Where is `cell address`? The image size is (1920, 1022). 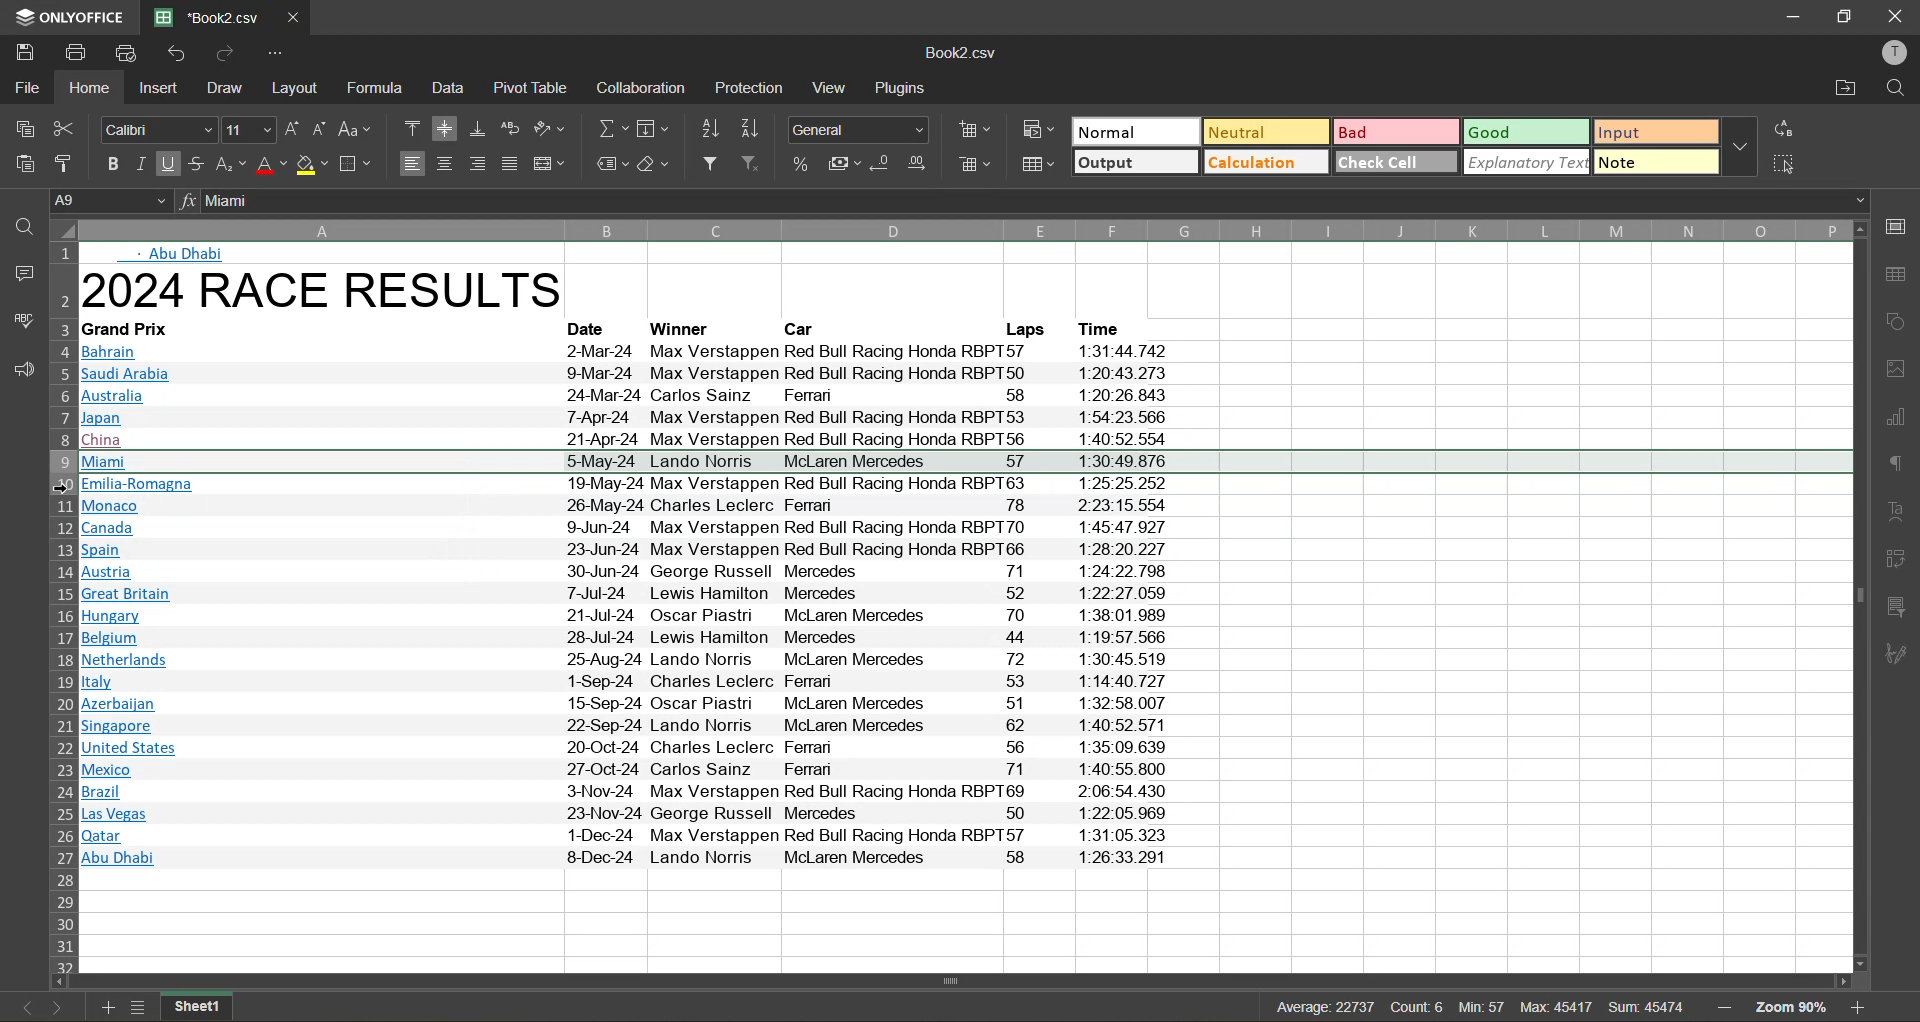
cell address is located at coordinates (107, 201).